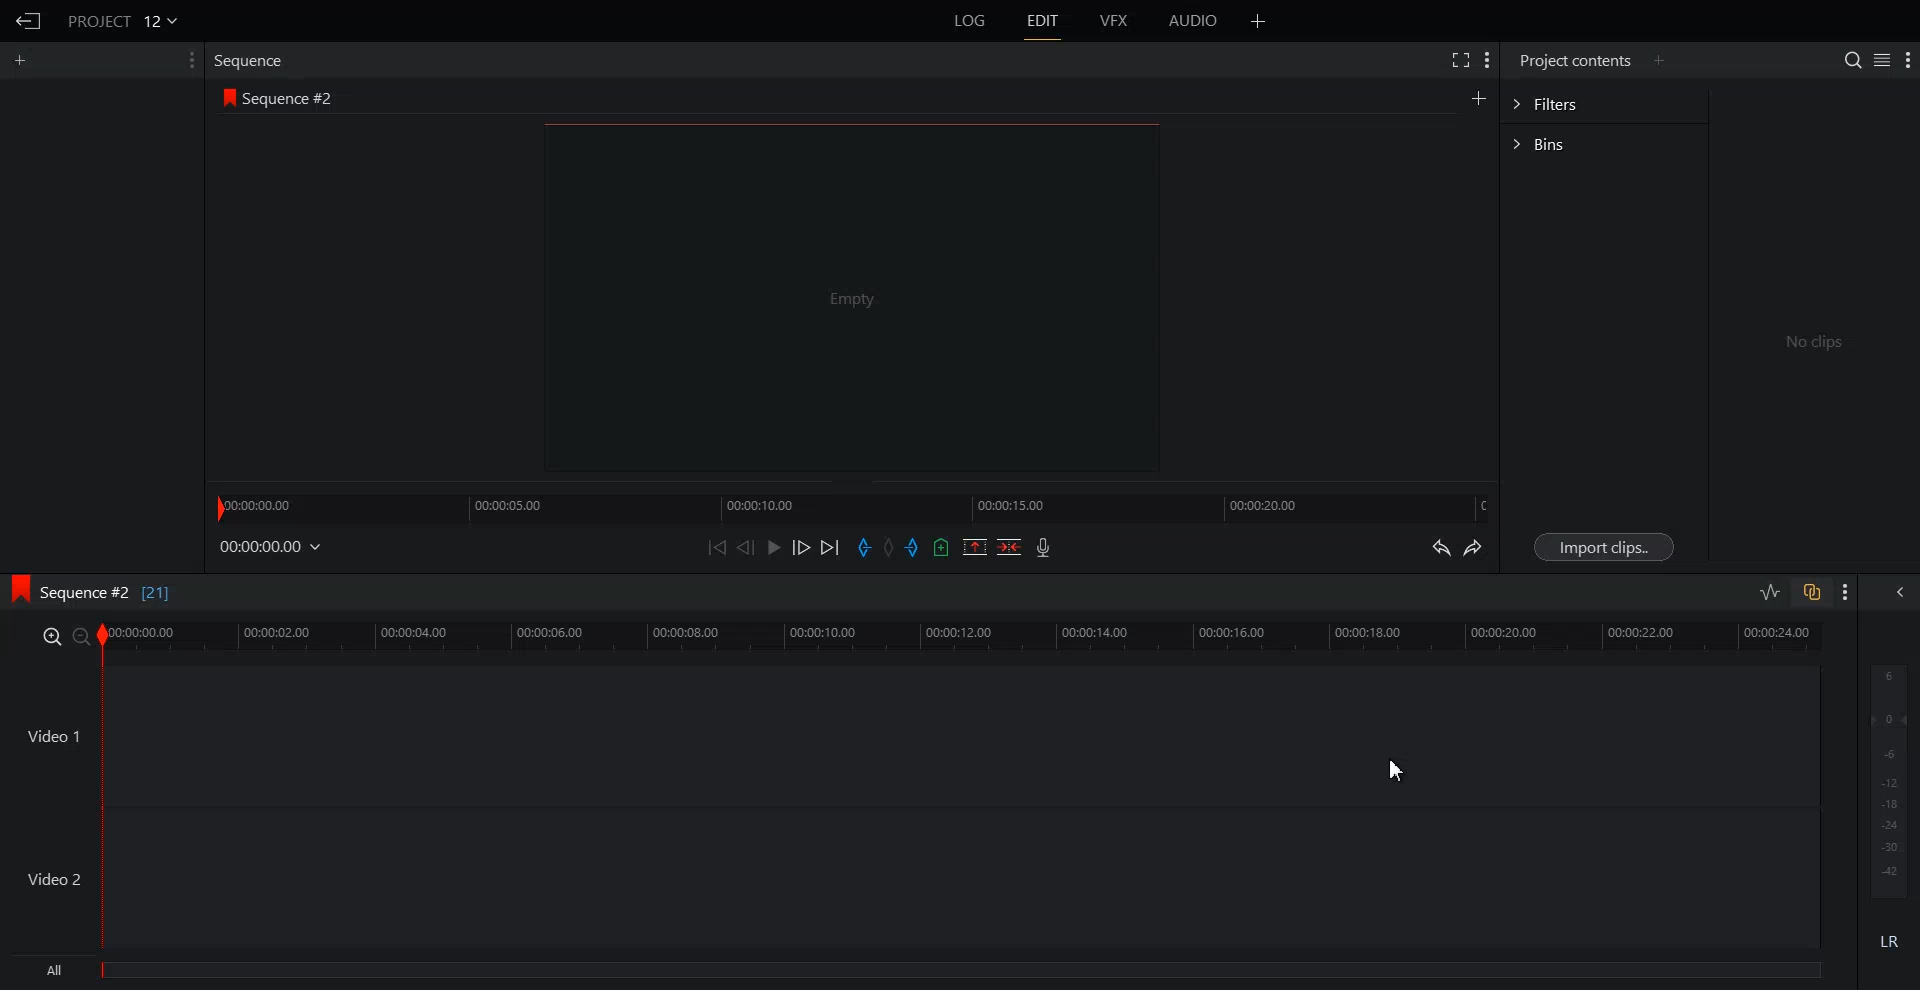 The image size is (1920, 990). I want to click on EDIT, so click(1046, 21).